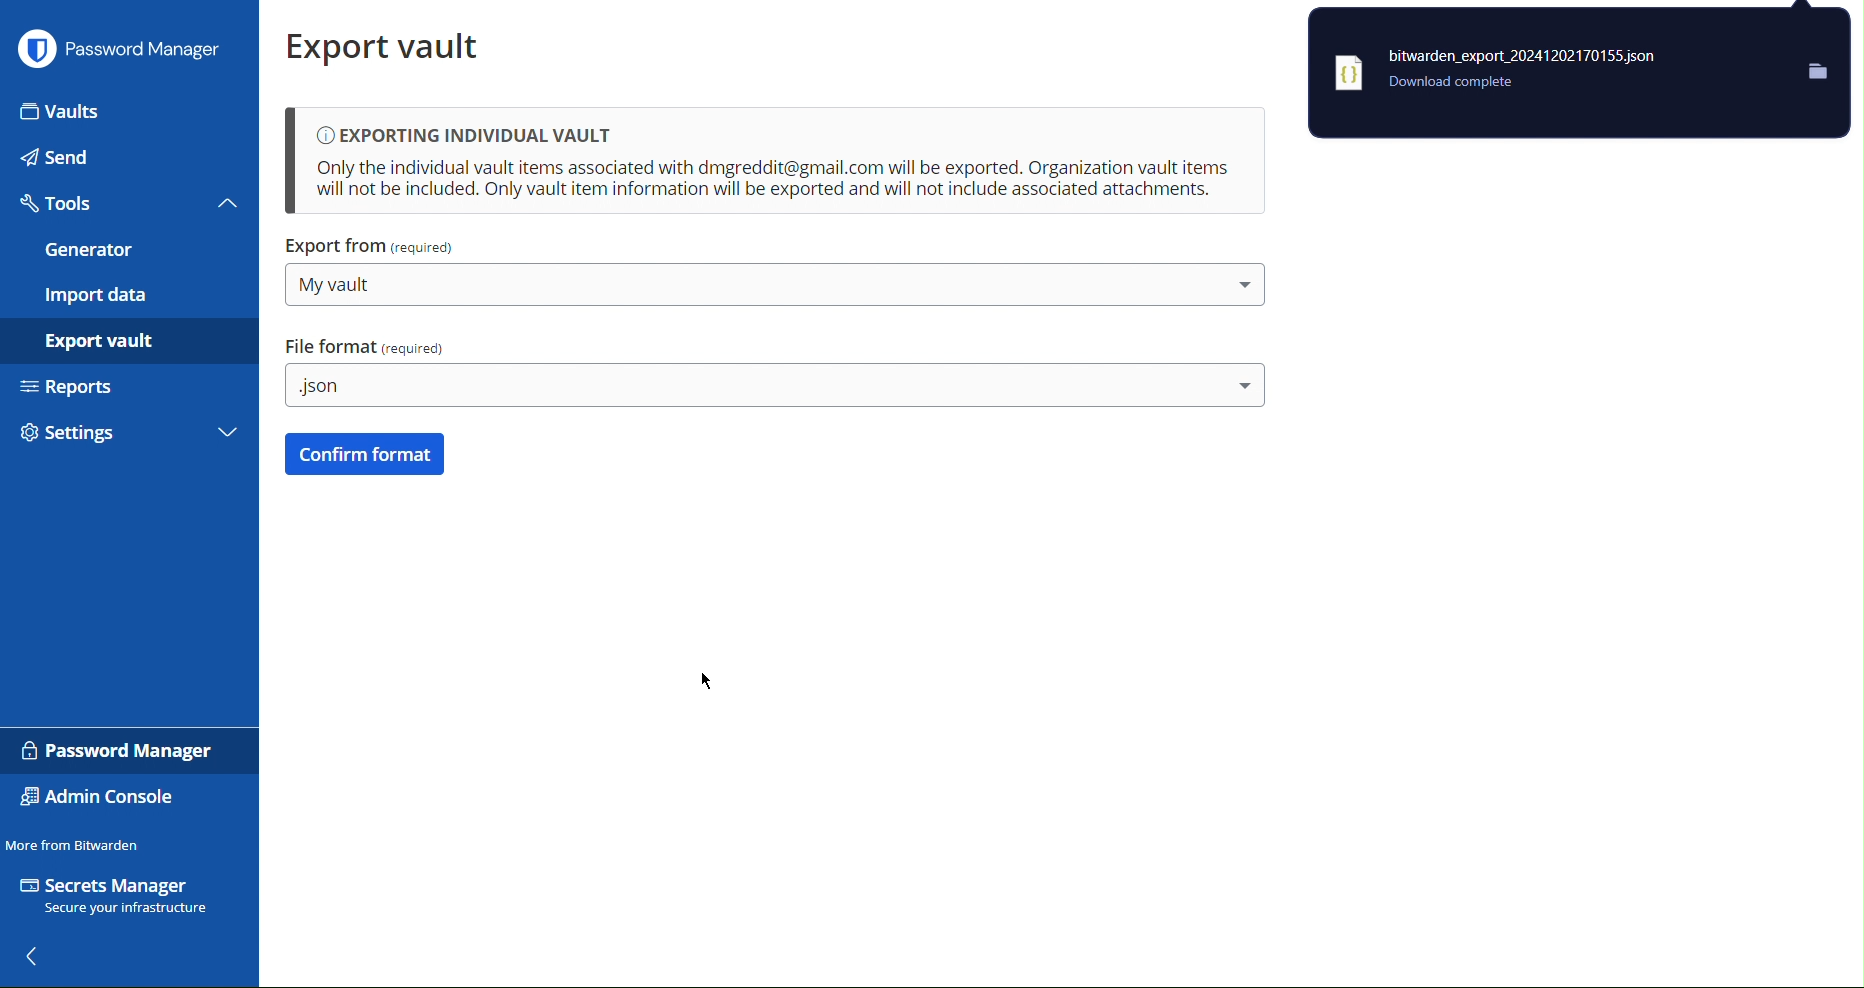 Image resolution: width=1864 pixels, height=988 pixels. I want to click on Settings, so click(94, 429).